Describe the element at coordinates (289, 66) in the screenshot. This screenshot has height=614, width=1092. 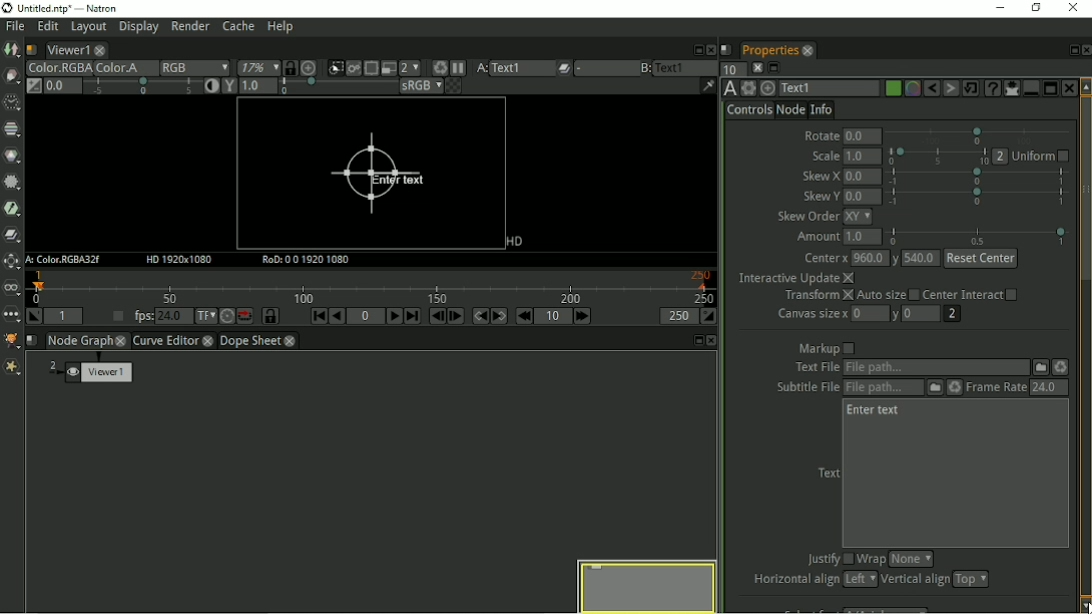
I see `Synchronize viewers` at that location.